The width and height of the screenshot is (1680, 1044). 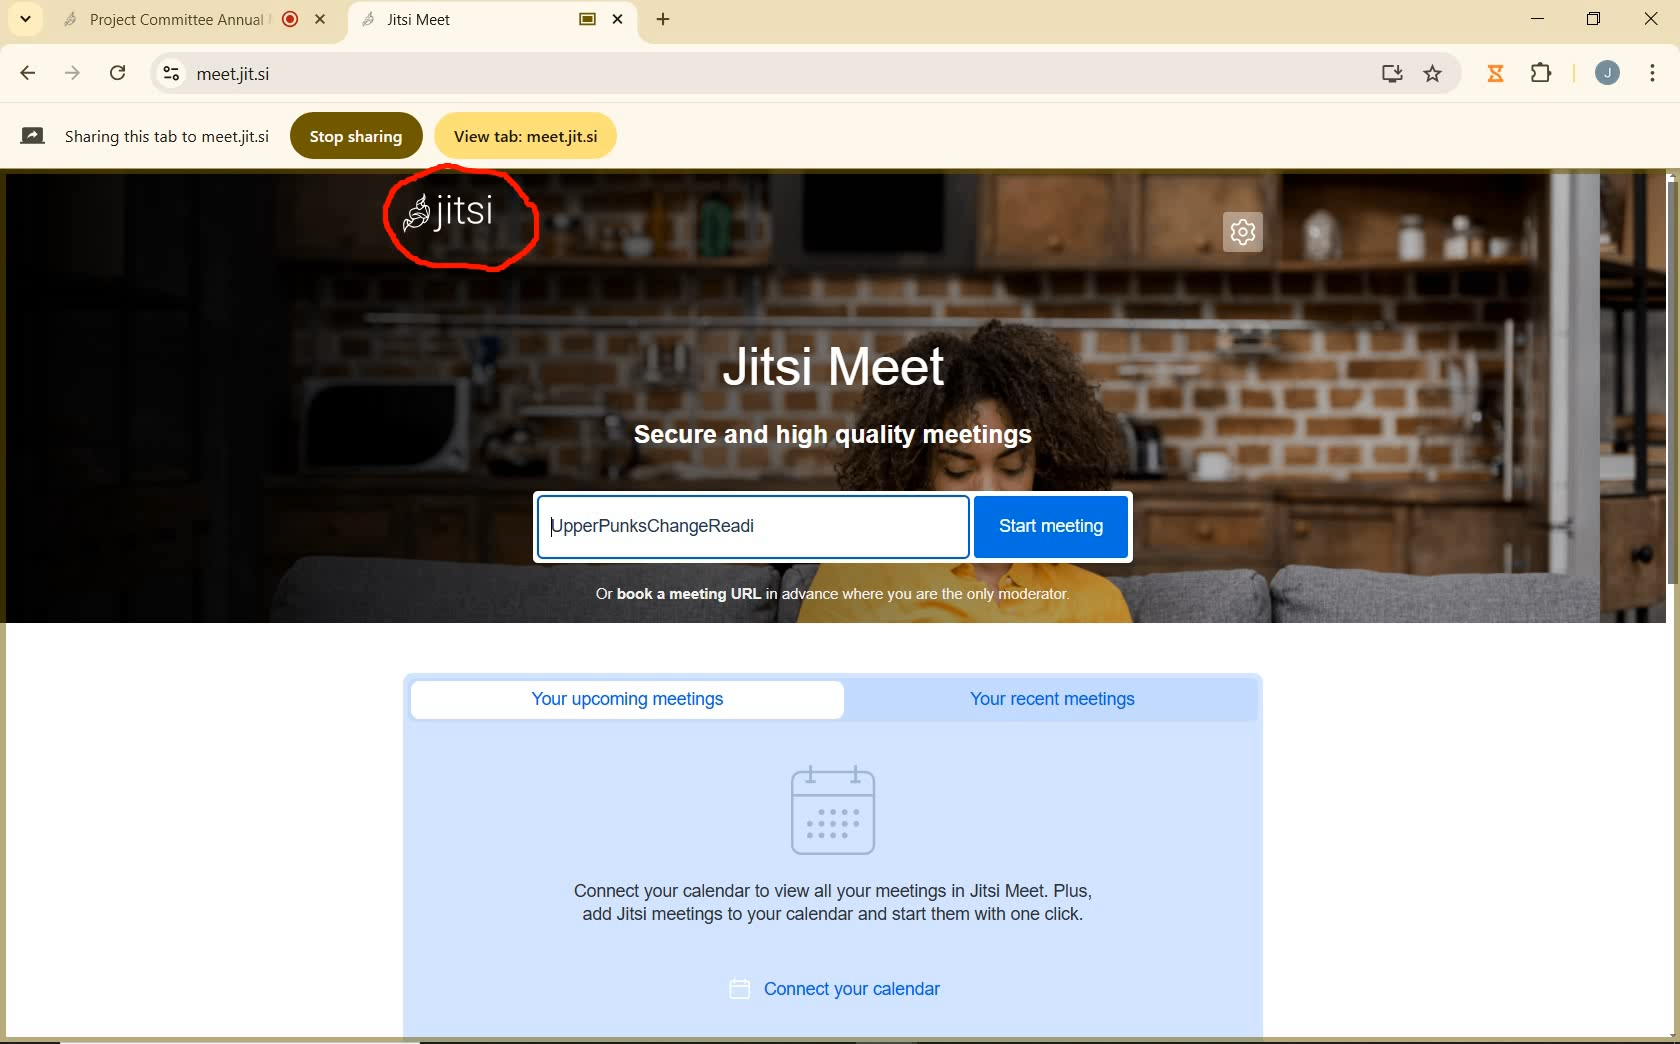 What do you see at coordinates (844, 810) in the screenshot?
I see `image` at bounding box center [844, 810].